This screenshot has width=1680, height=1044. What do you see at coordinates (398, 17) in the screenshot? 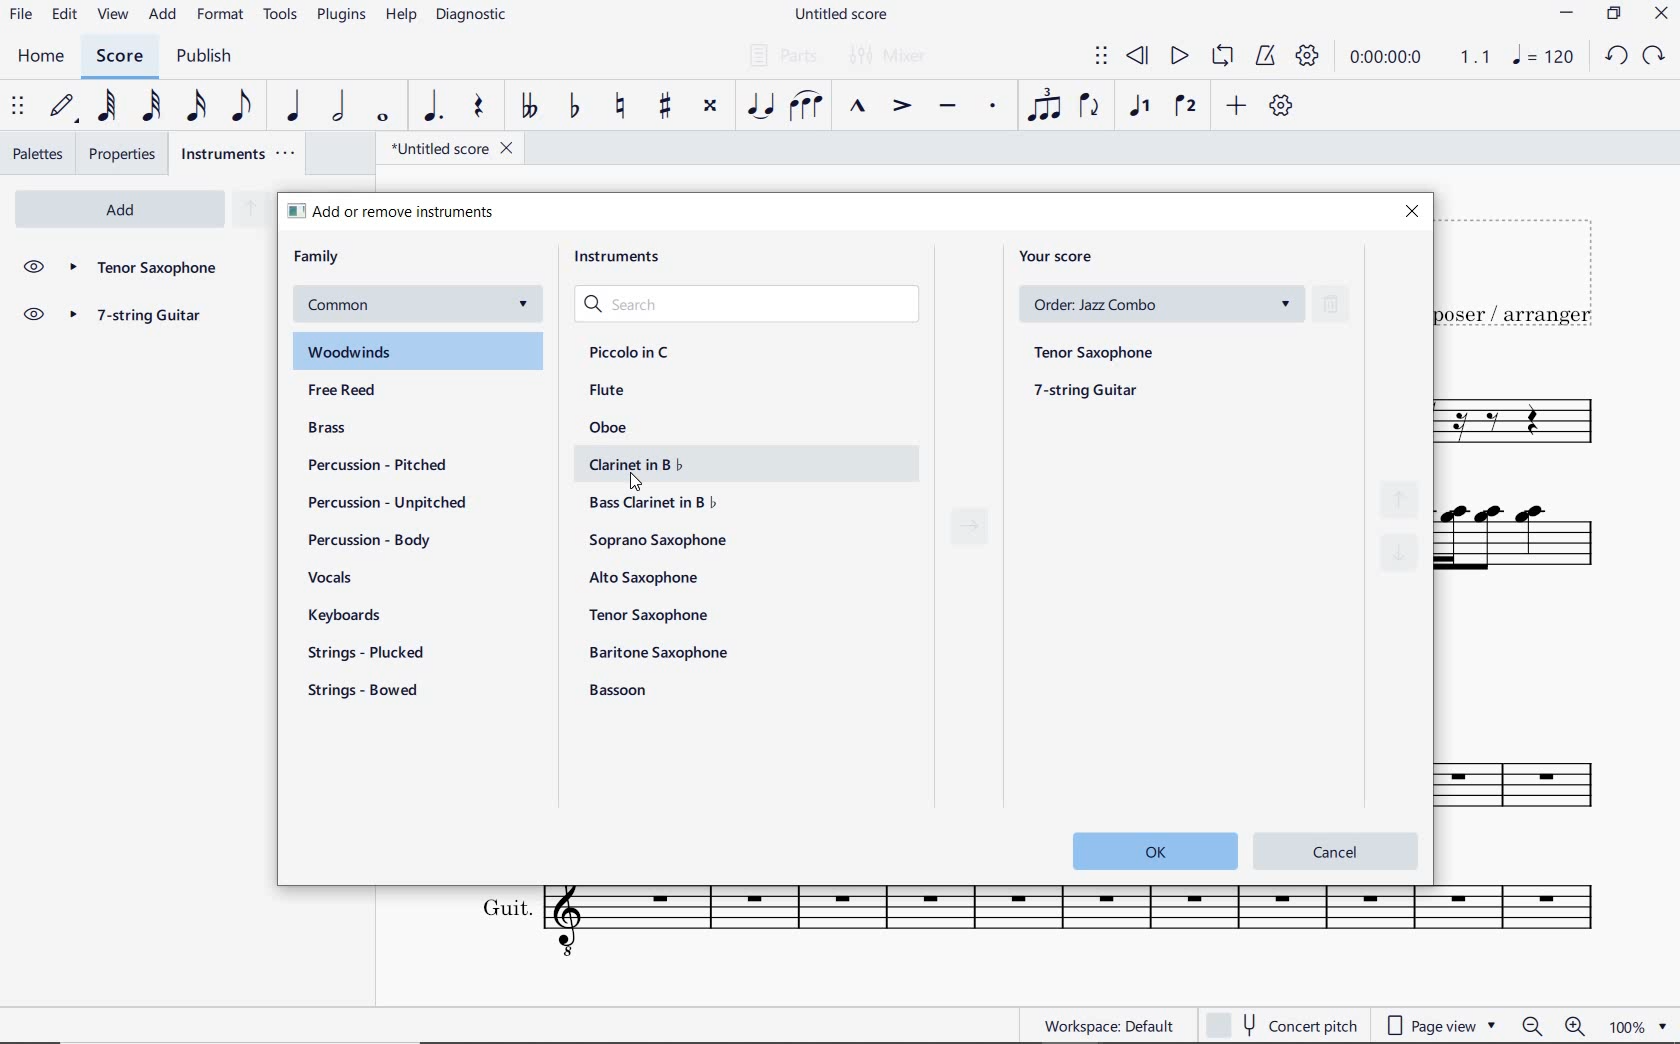
I see `HELP` at bounding box center [398, 17].